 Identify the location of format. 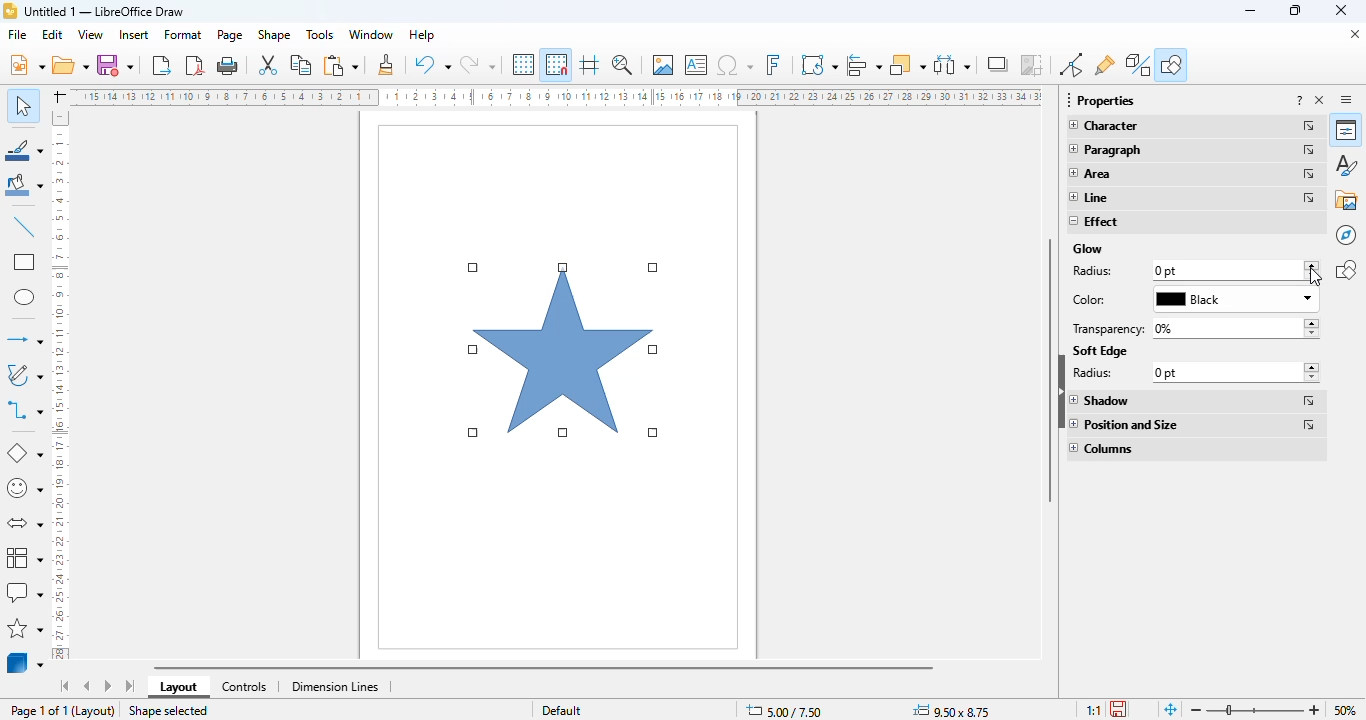
(183, 35).